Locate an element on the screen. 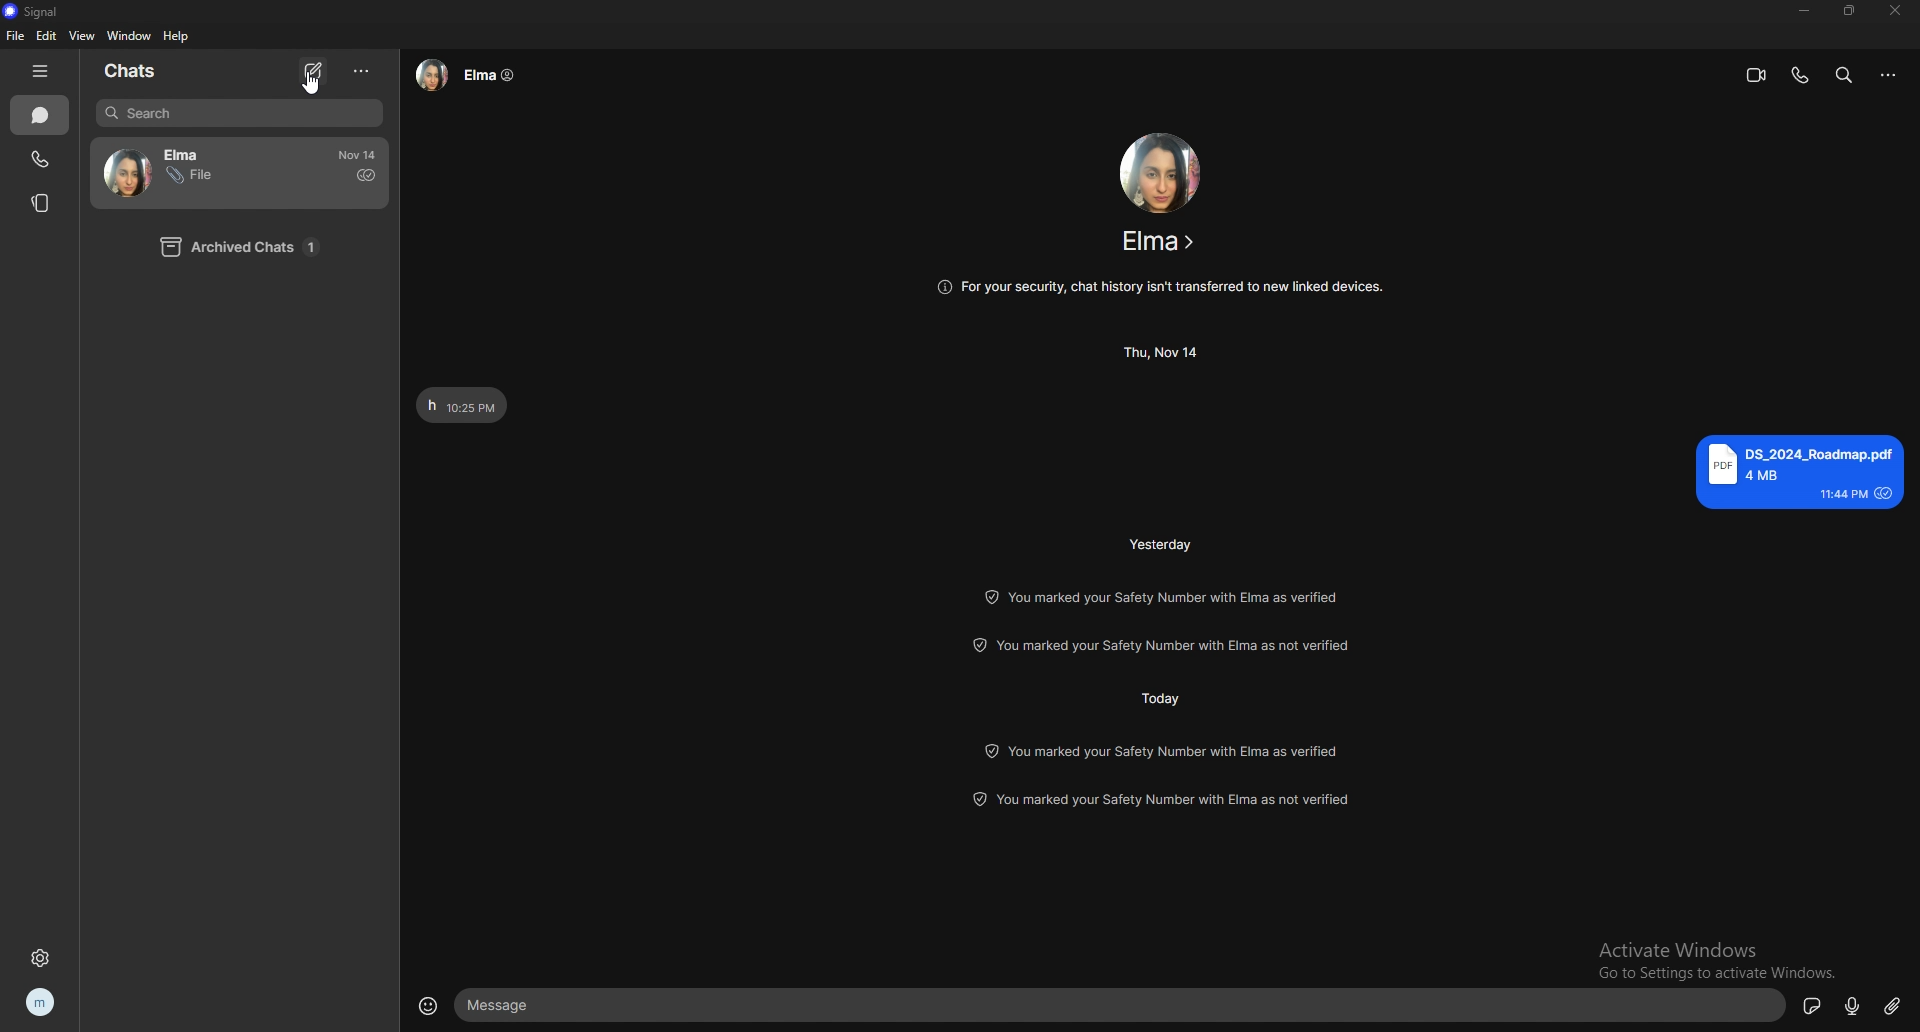  message search is located at coordinates (1844, 74).